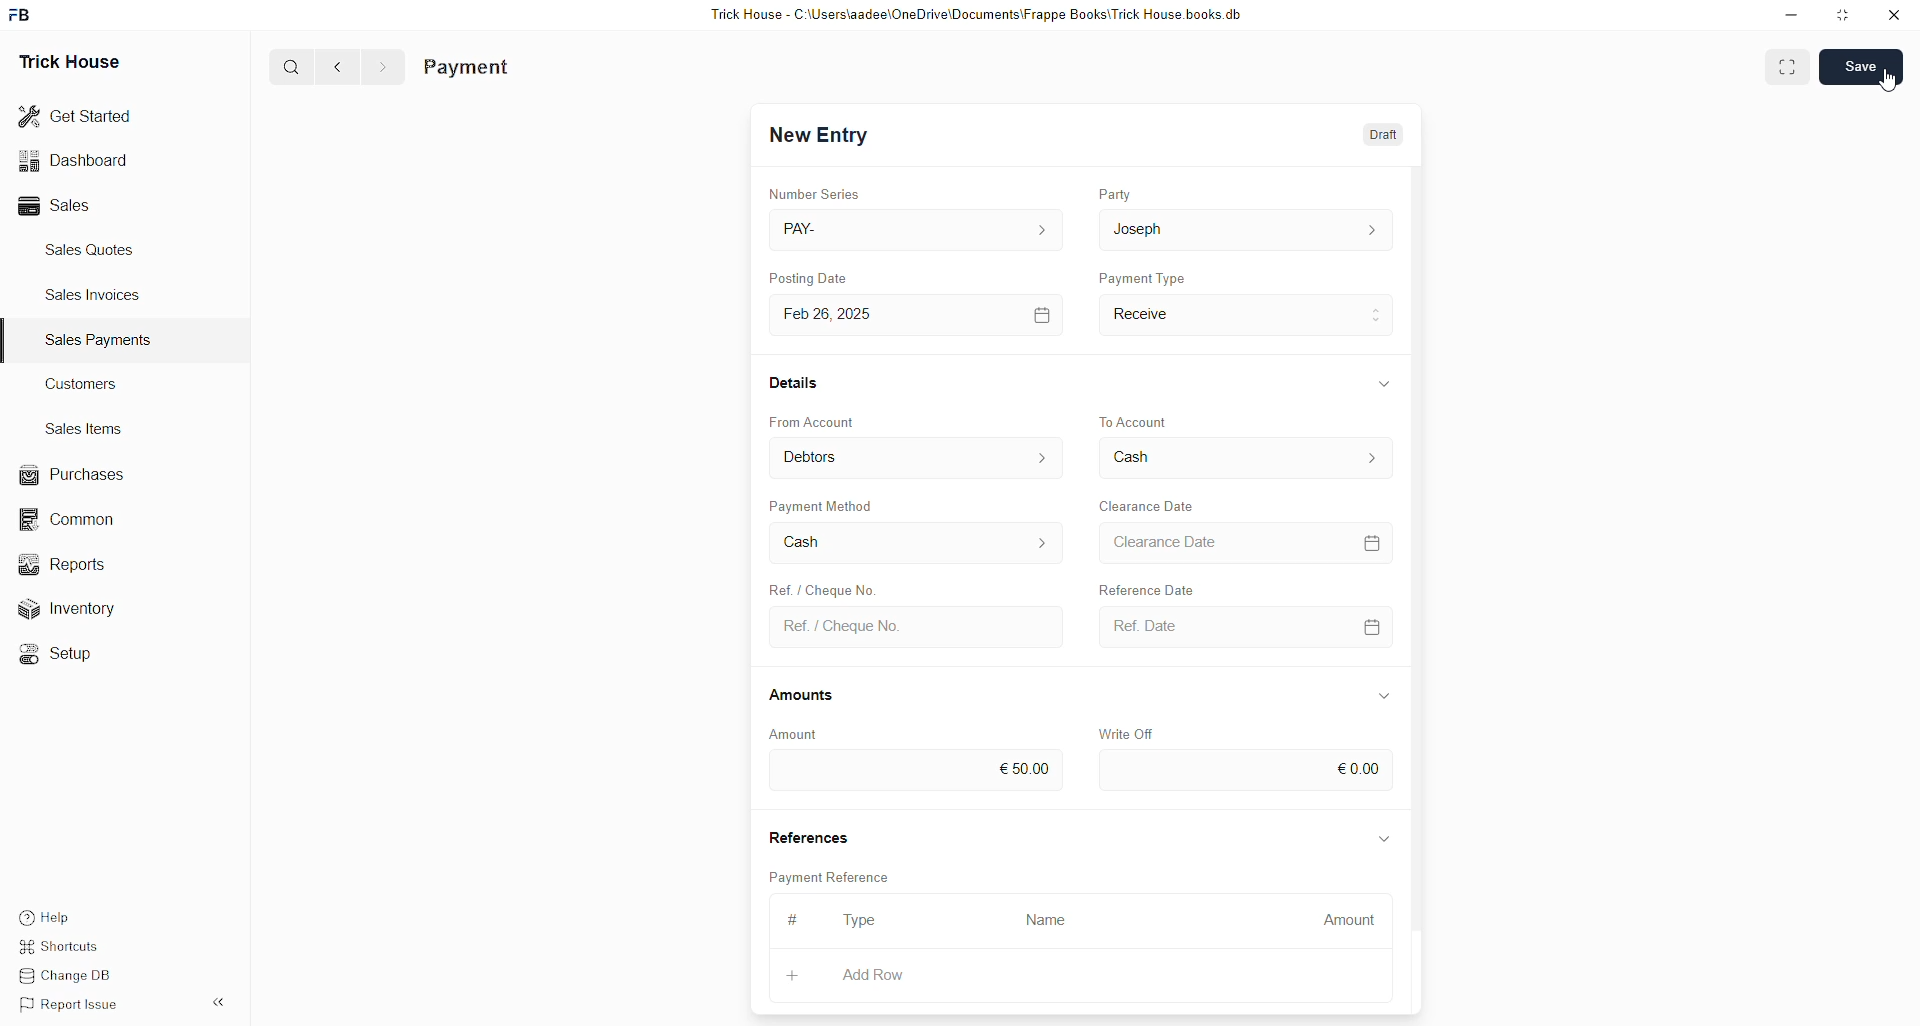  I want to click on Cash, so click(917, 543).